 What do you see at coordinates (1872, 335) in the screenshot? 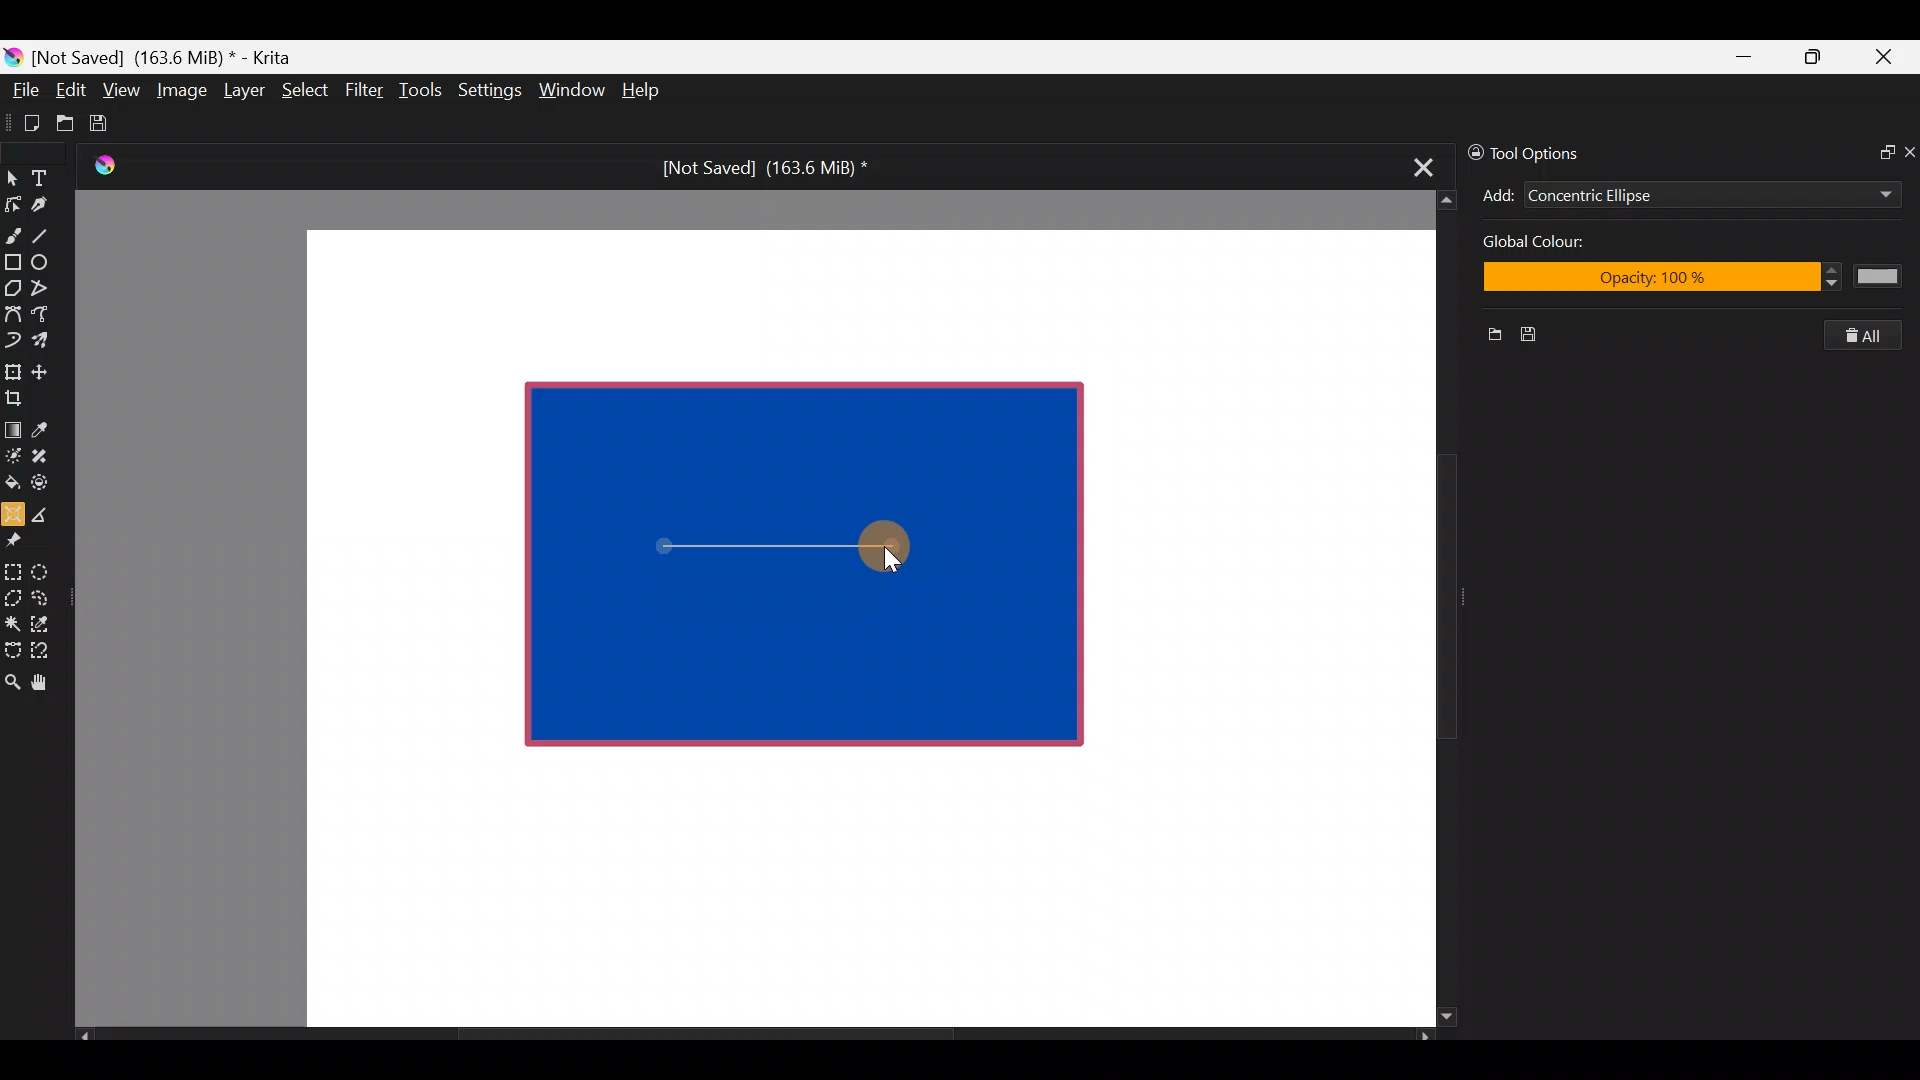
I see `Clear all` at bounding box center [1872, 335].